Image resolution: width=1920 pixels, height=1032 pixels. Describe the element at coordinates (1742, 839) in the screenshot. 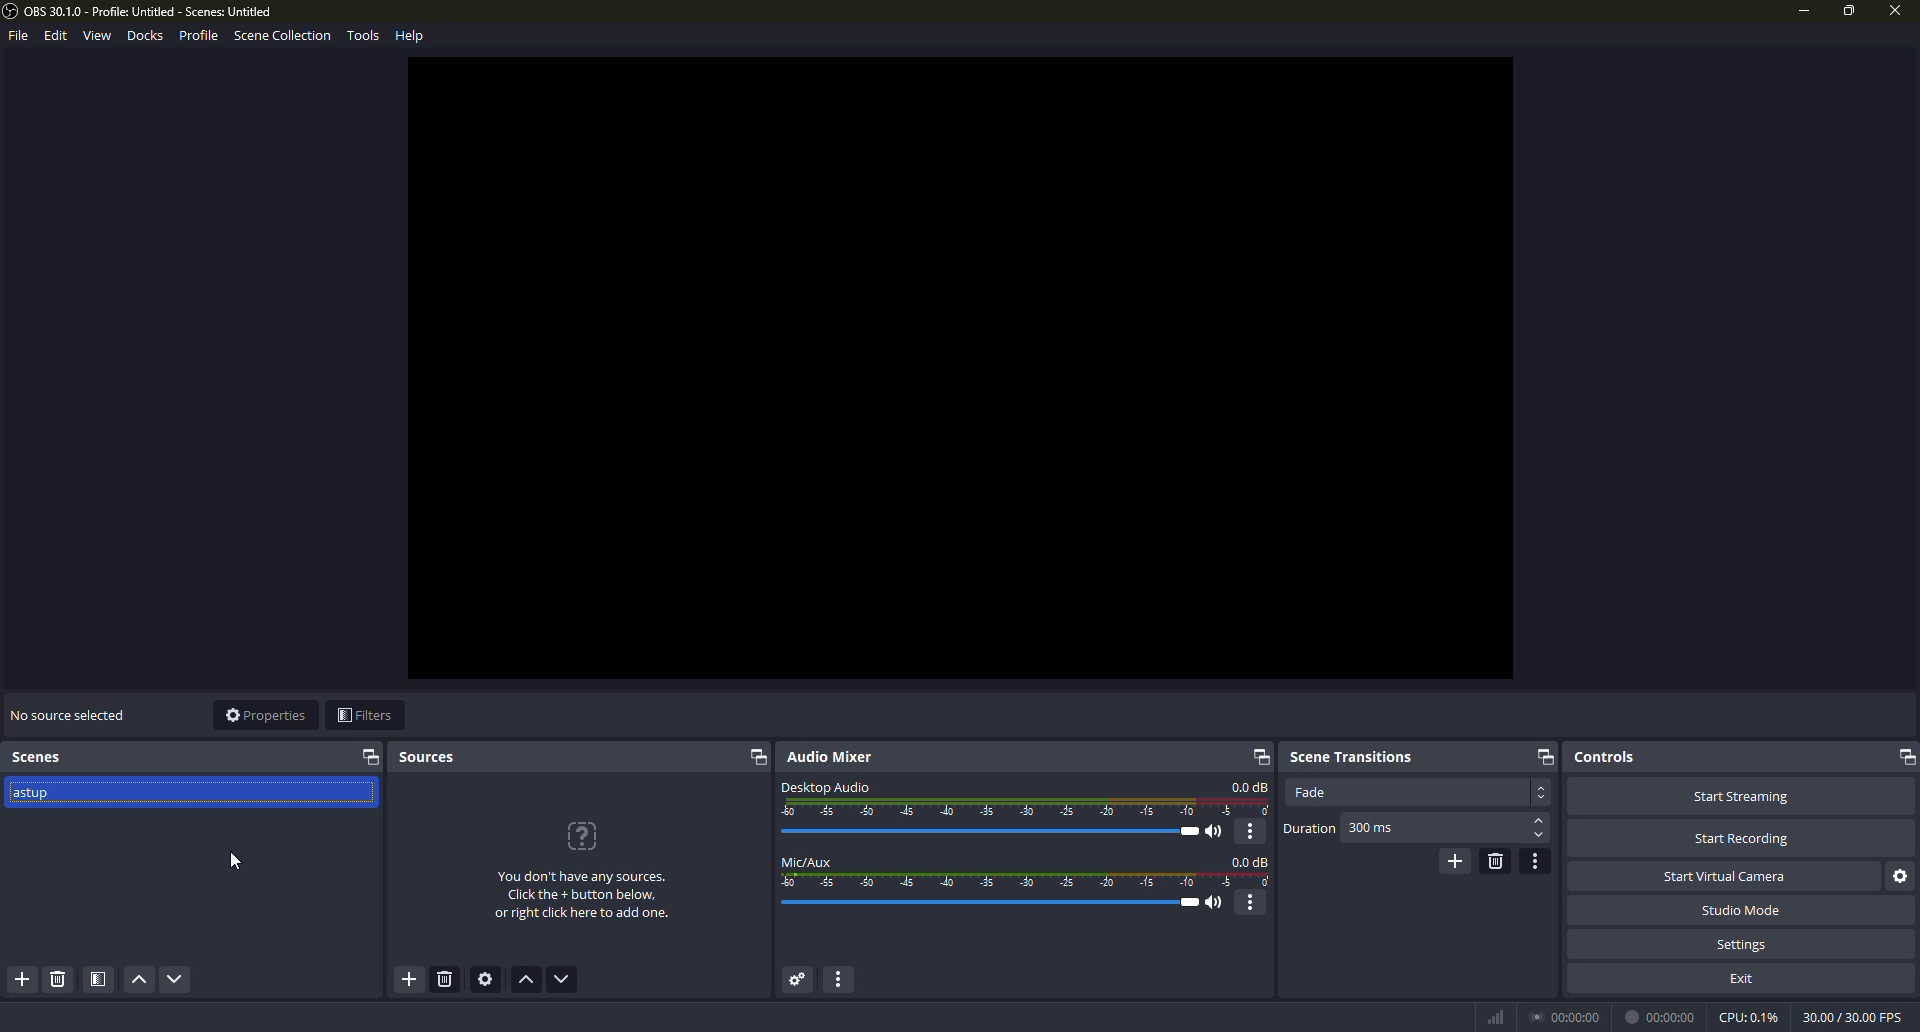

I see `start recording` at that location.